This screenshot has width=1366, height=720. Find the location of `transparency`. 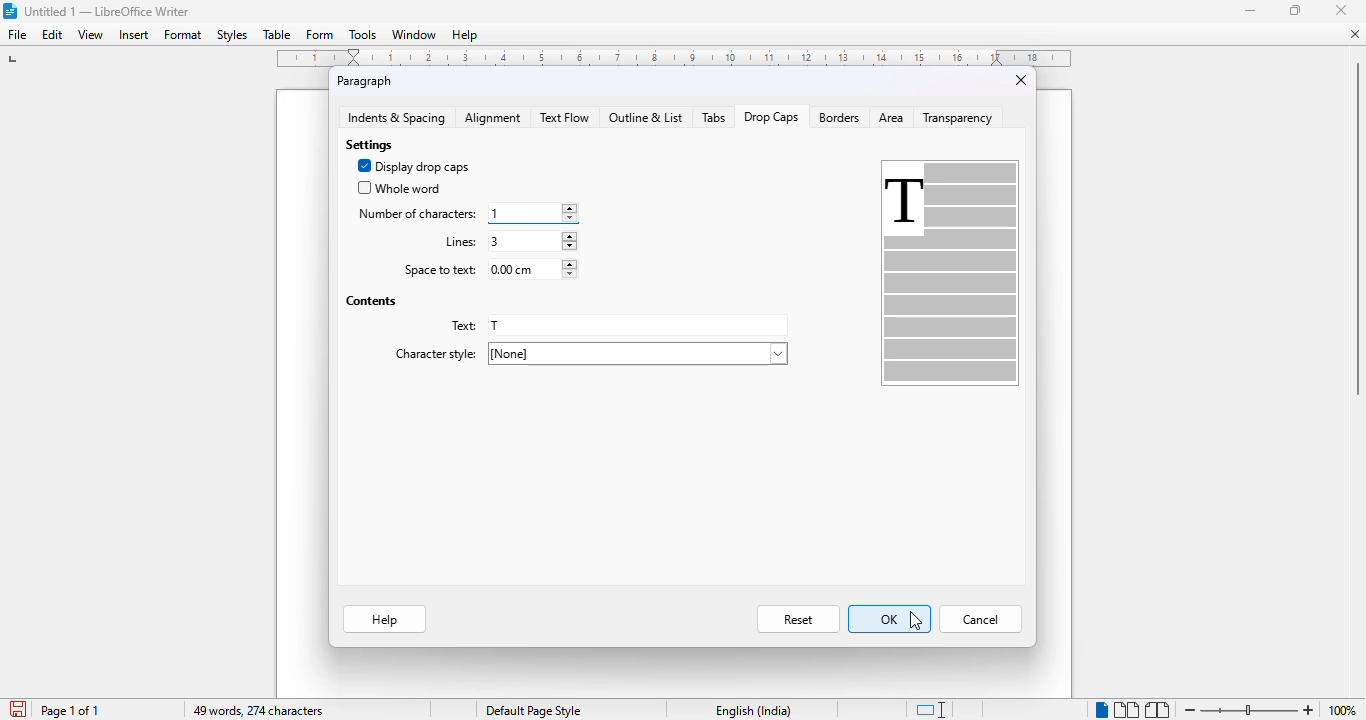

transparency is located at coordinates (957, 117).